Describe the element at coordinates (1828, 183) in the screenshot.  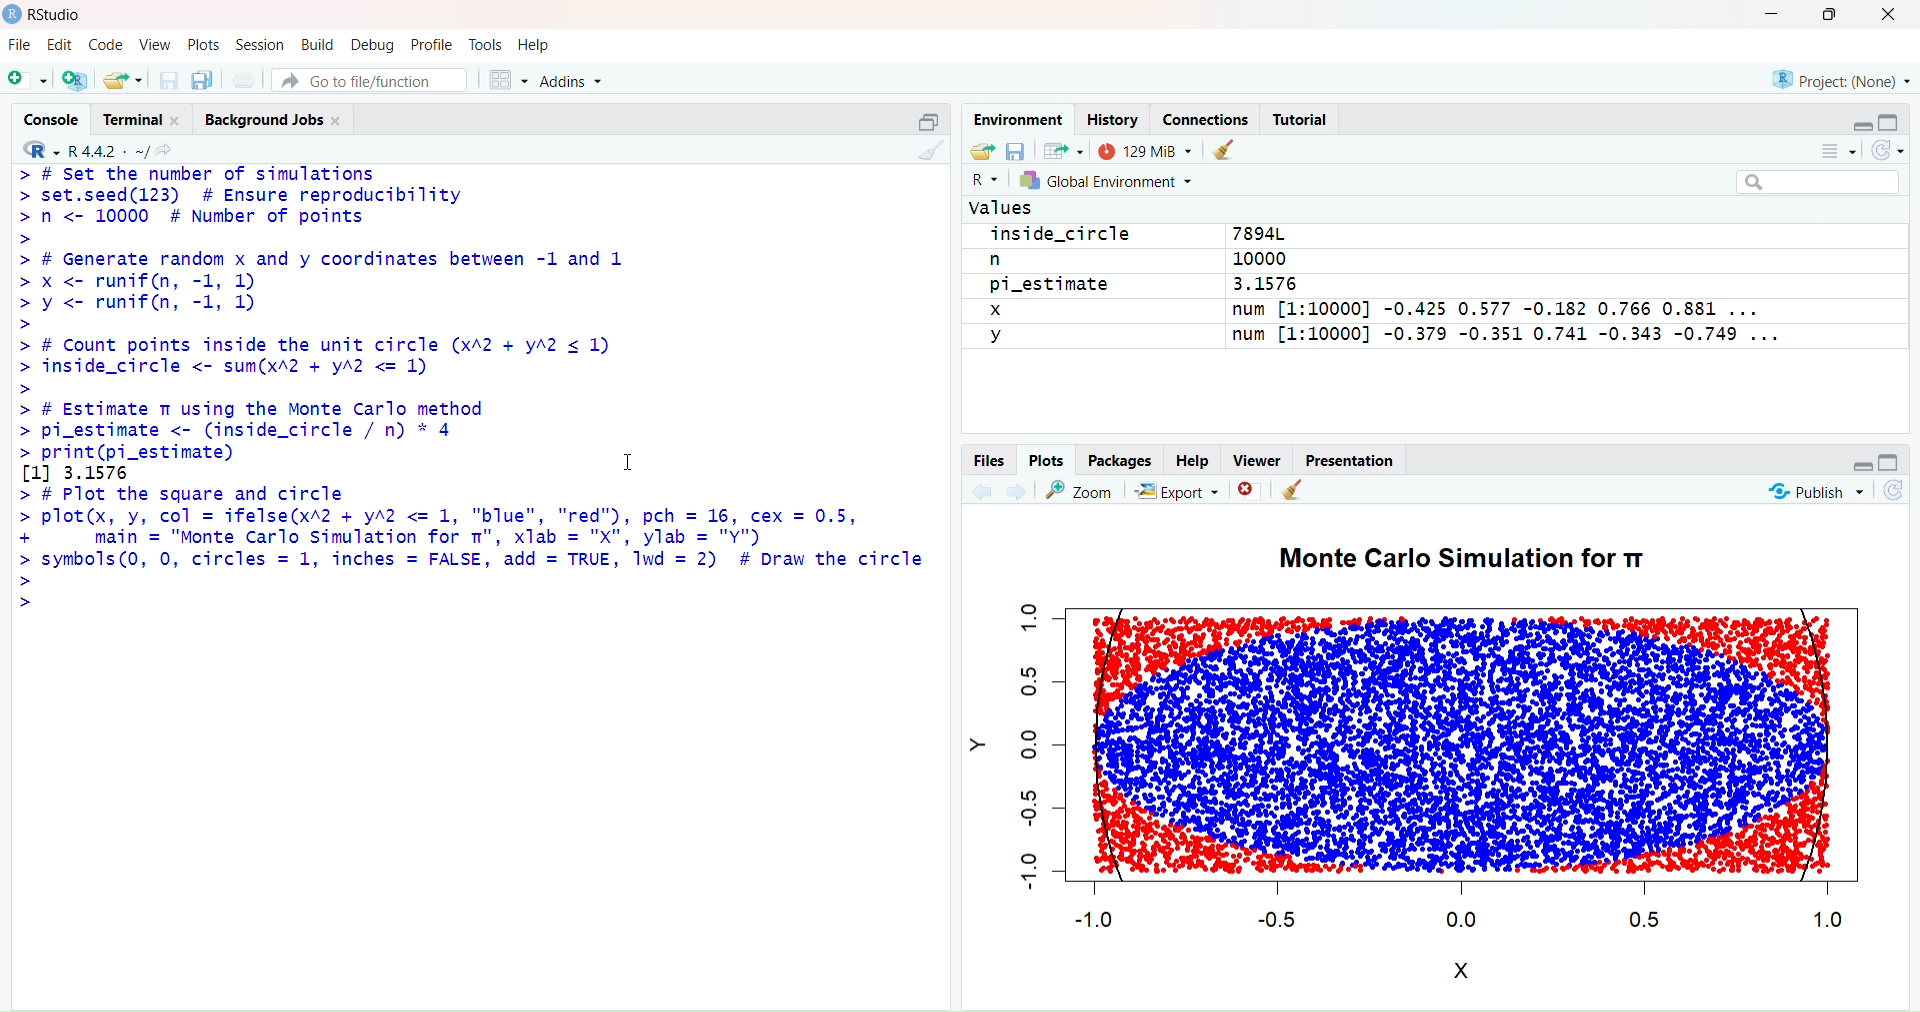
I see `Search bar` at that location.